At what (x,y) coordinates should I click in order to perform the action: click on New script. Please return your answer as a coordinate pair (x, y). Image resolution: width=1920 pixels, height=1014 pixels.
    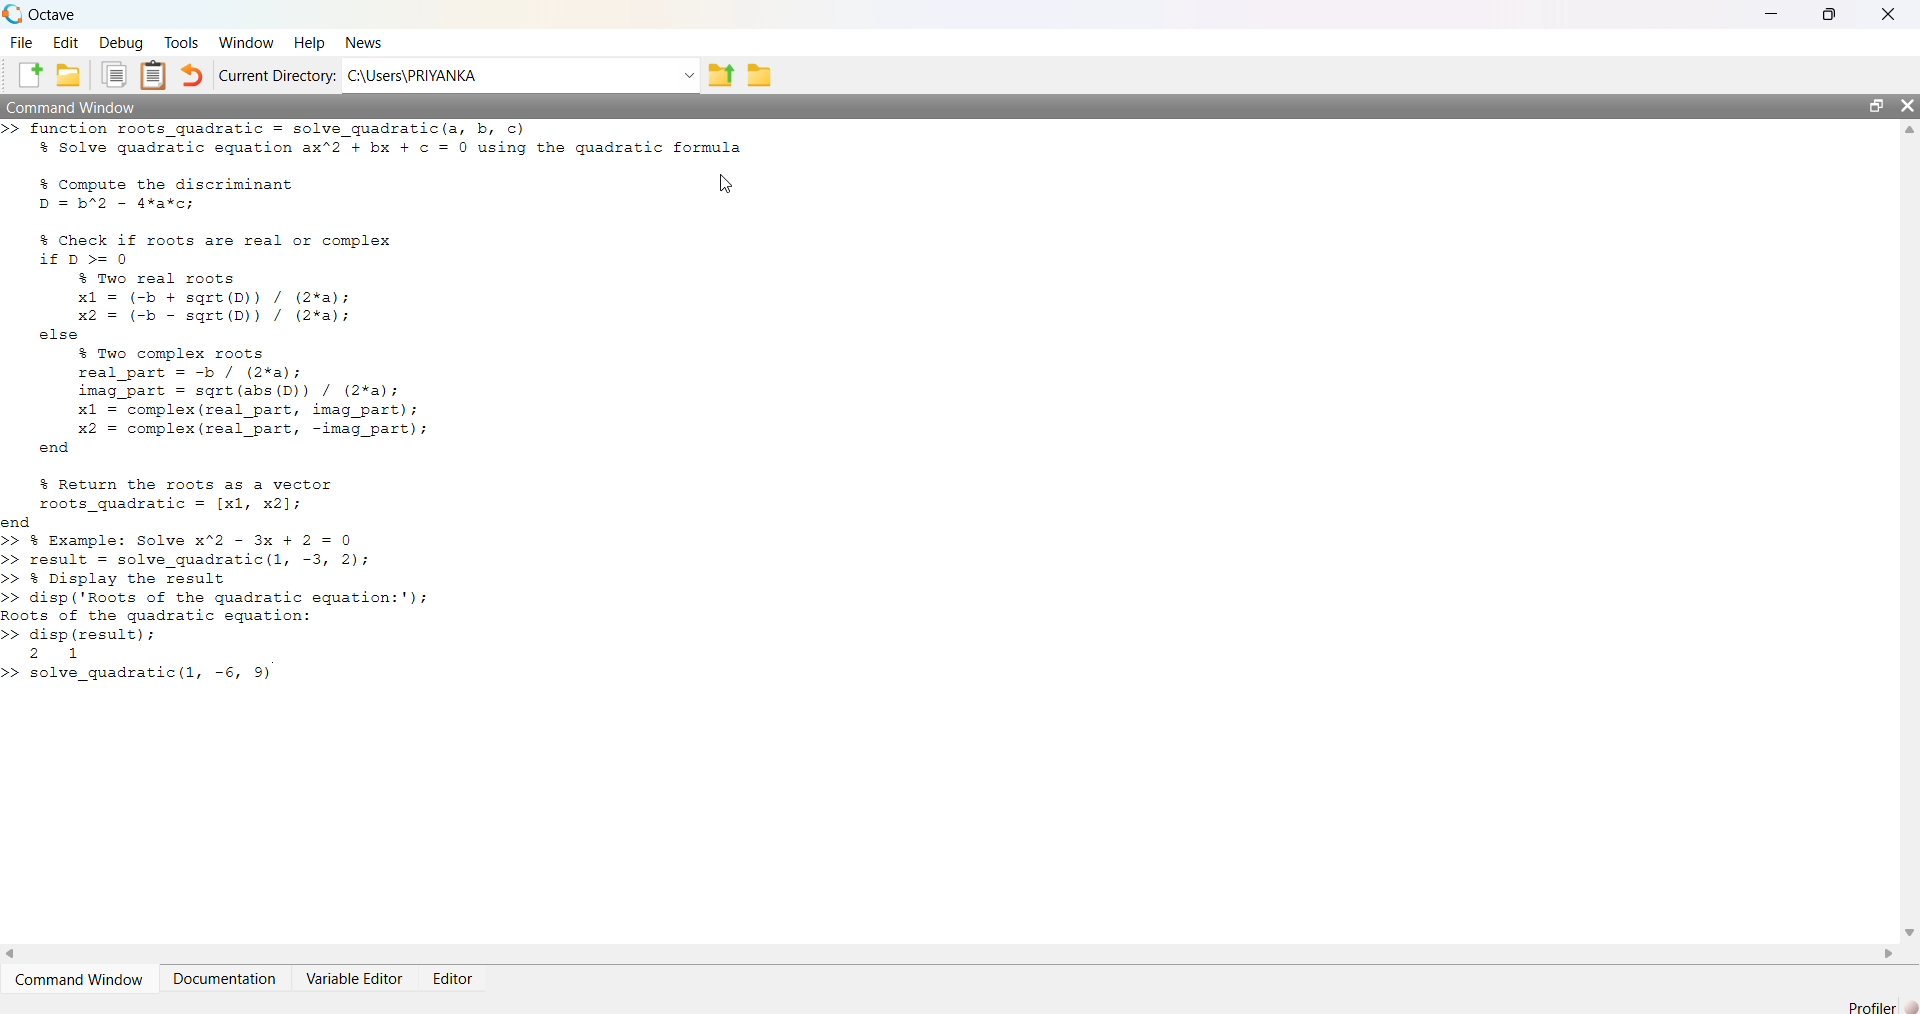
    Looking at the image, I should click on (31, 75).